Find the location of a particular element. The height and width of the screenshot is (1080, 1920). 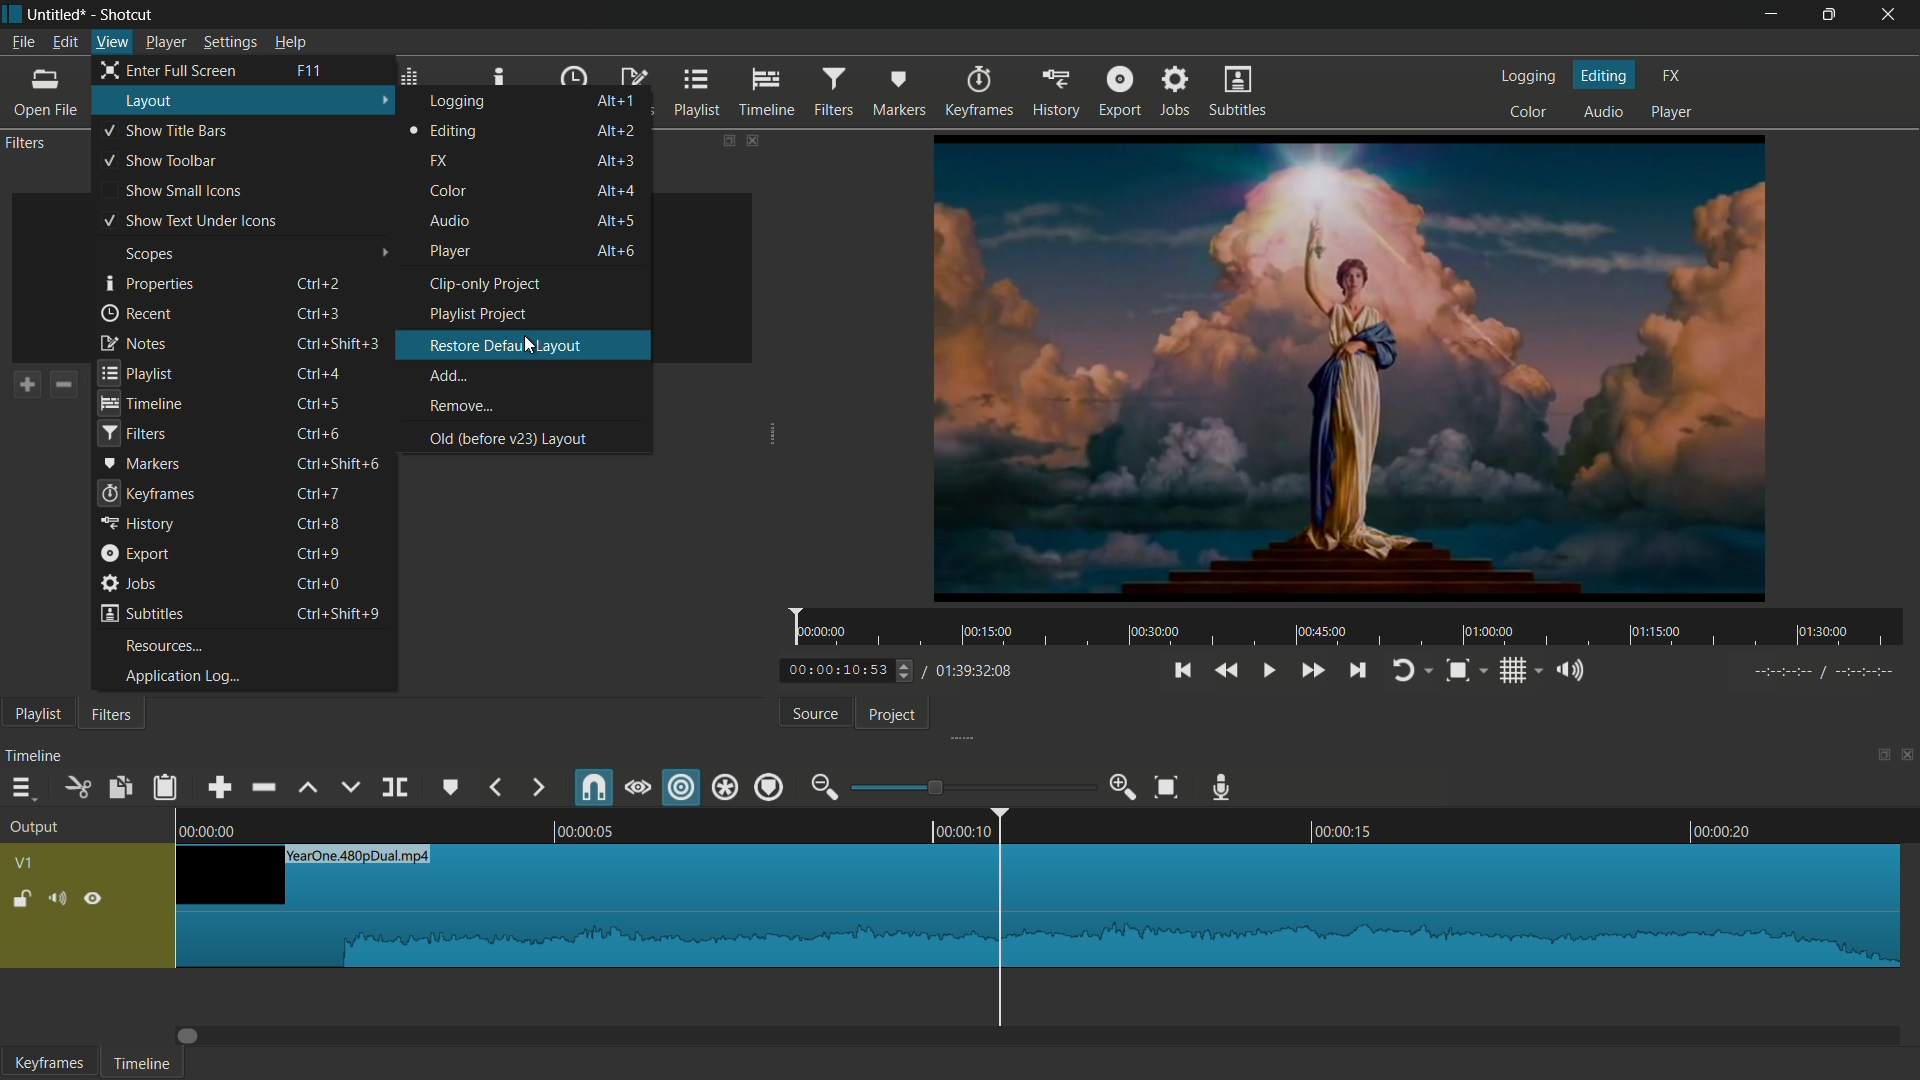

append is located at coordinates (218, 788).